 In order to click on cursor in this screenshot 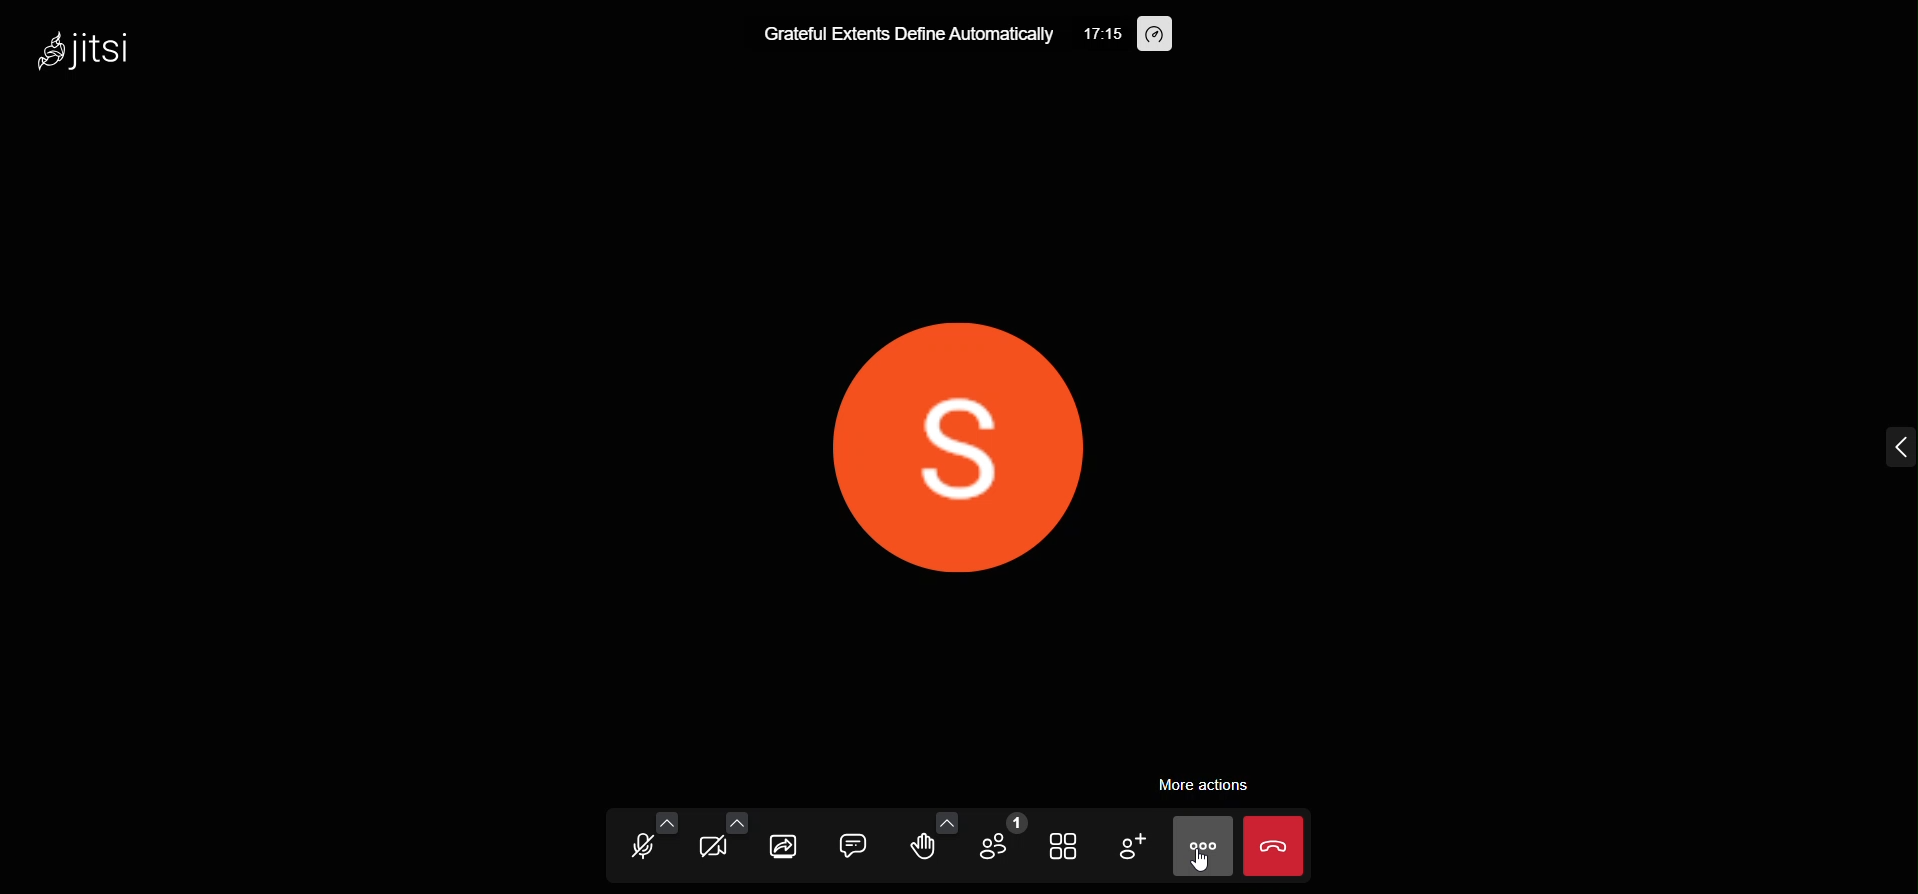, I will do `click(1203, 863)`.